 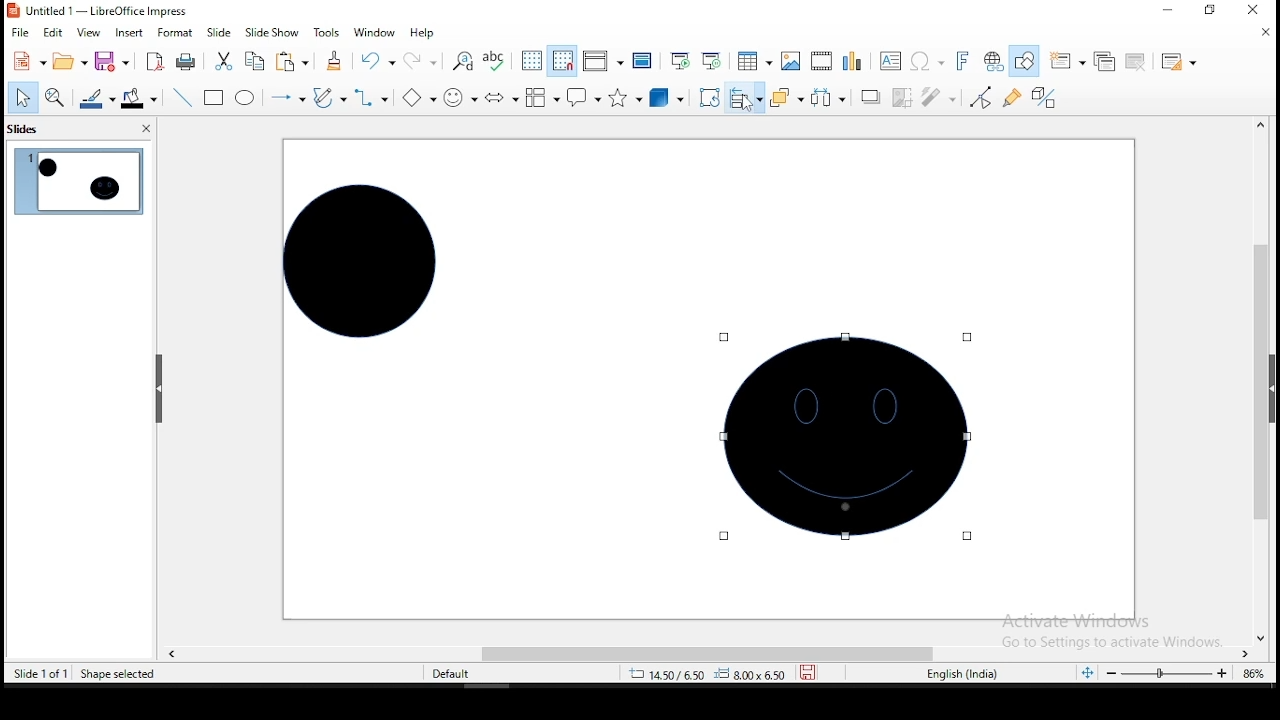 What do you see at coordinates (667, 99) in the screenshot?
I see `3D shapes` at bounding box center [667, 99].